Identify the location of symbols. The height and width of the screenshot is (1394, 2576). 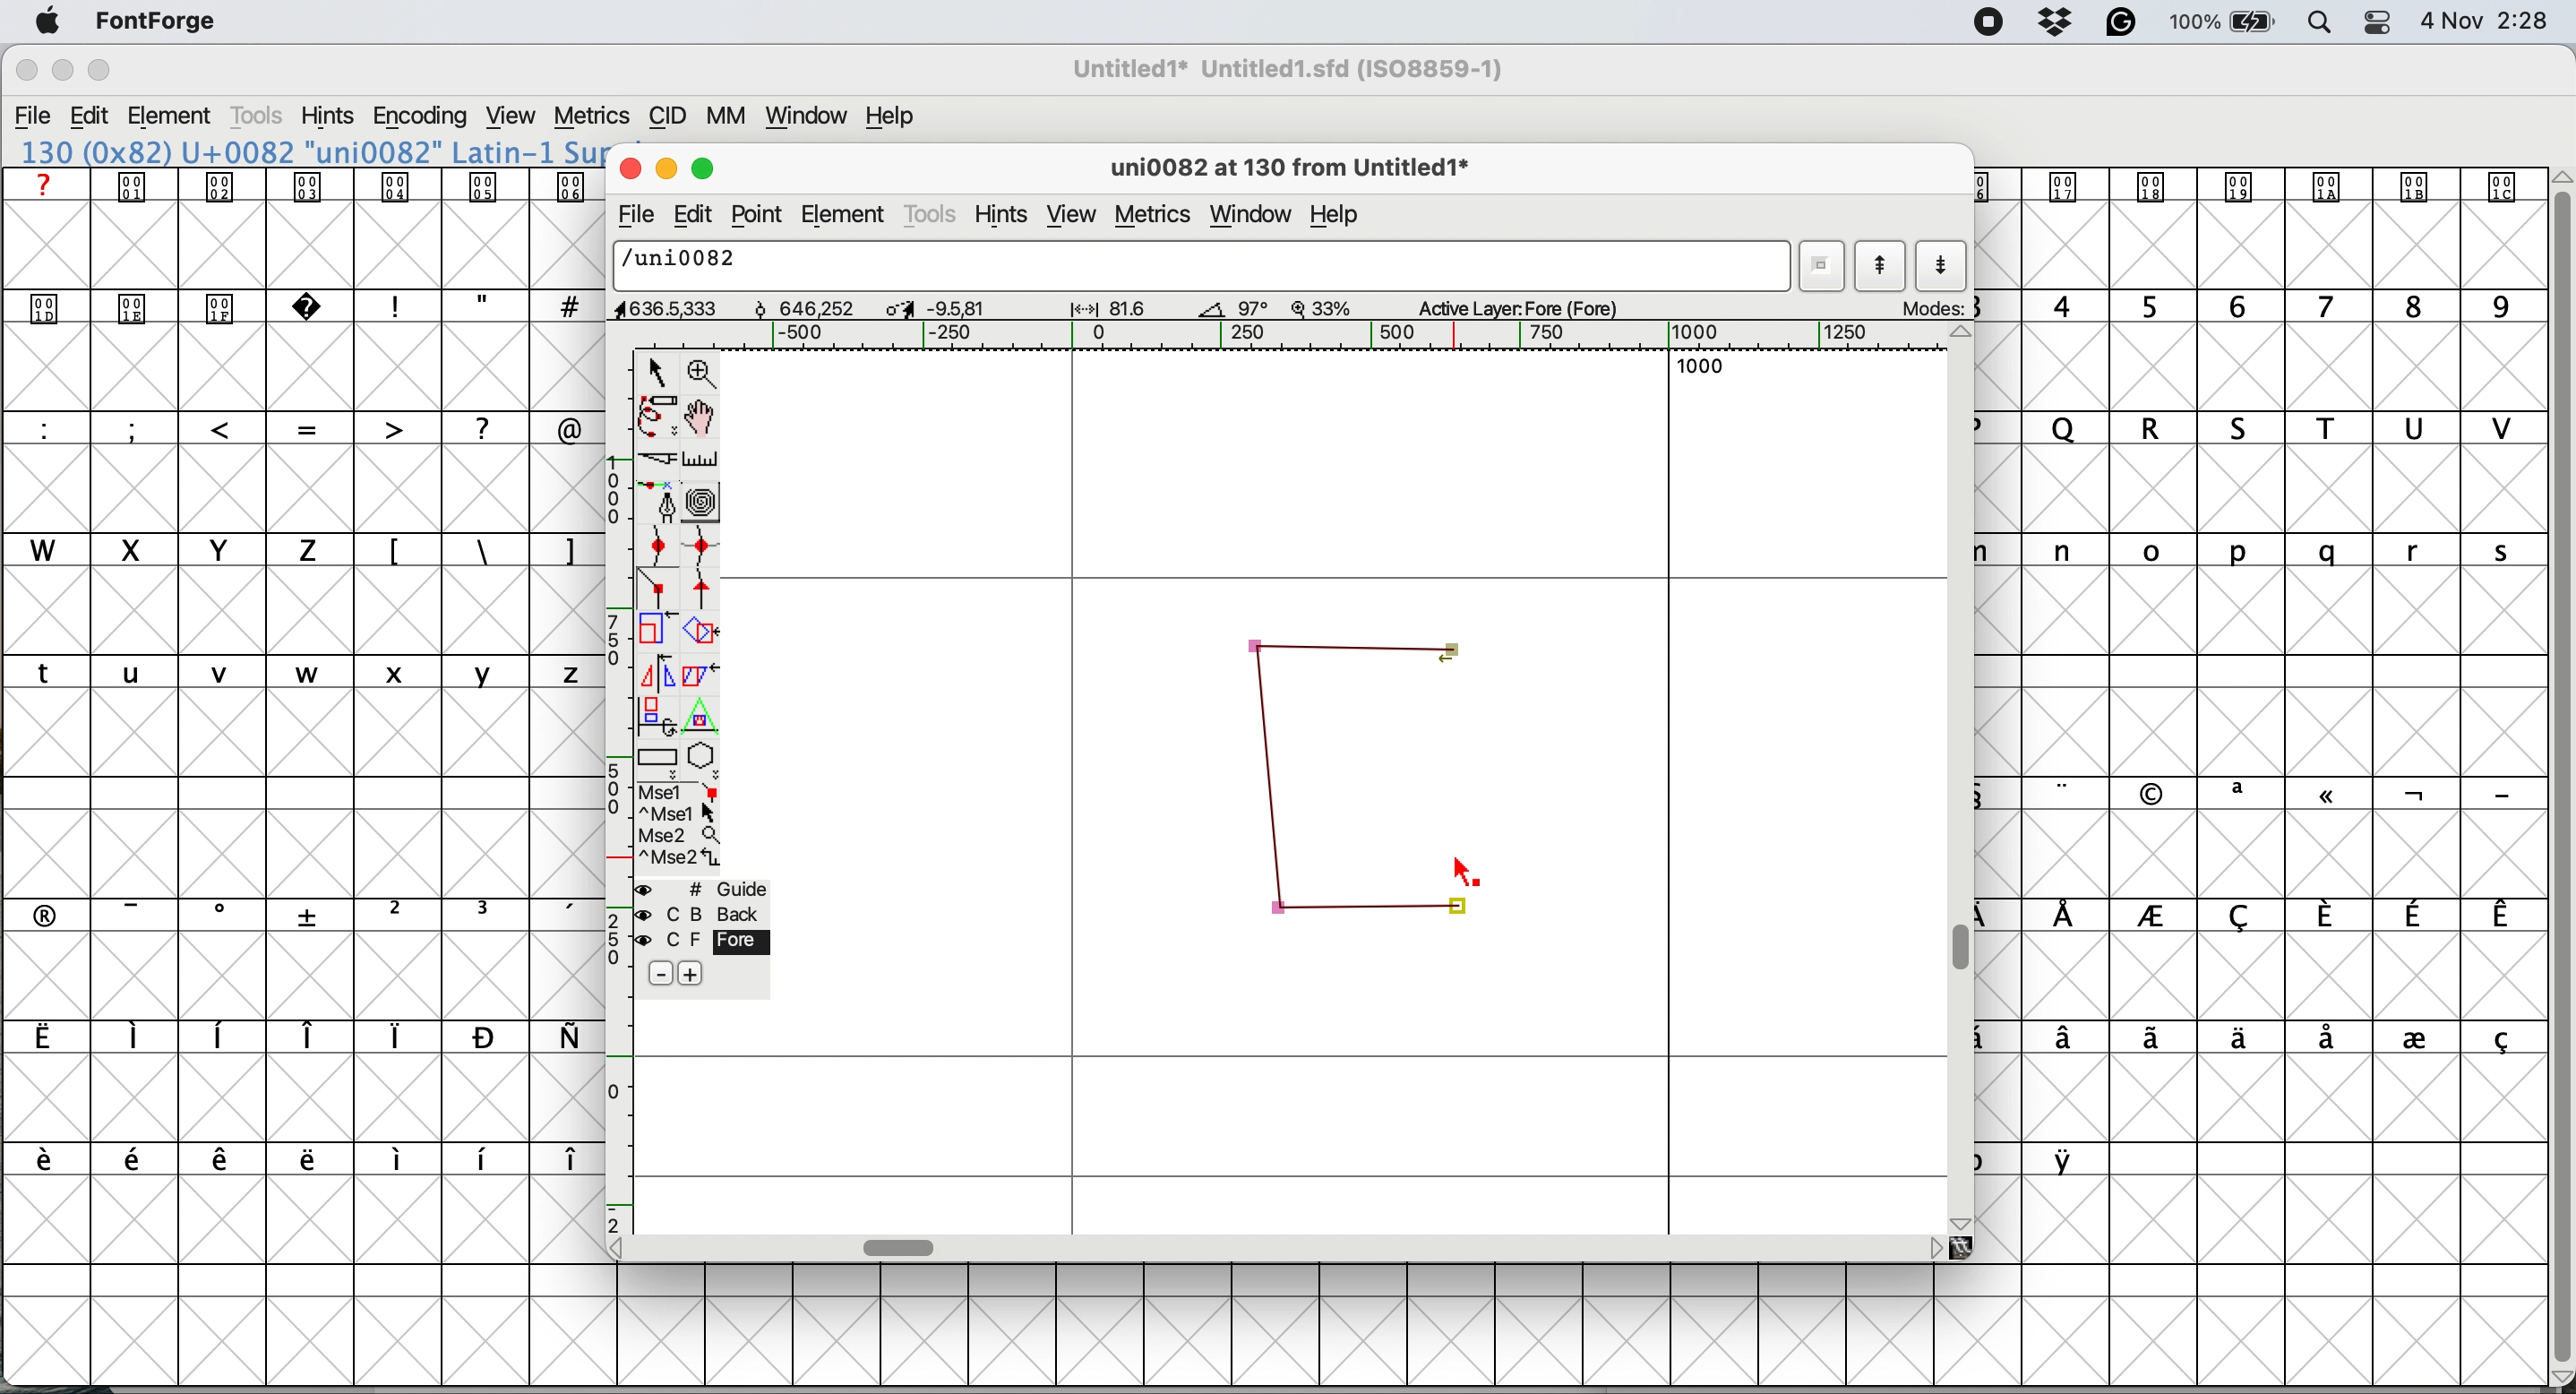
(311, 1160).